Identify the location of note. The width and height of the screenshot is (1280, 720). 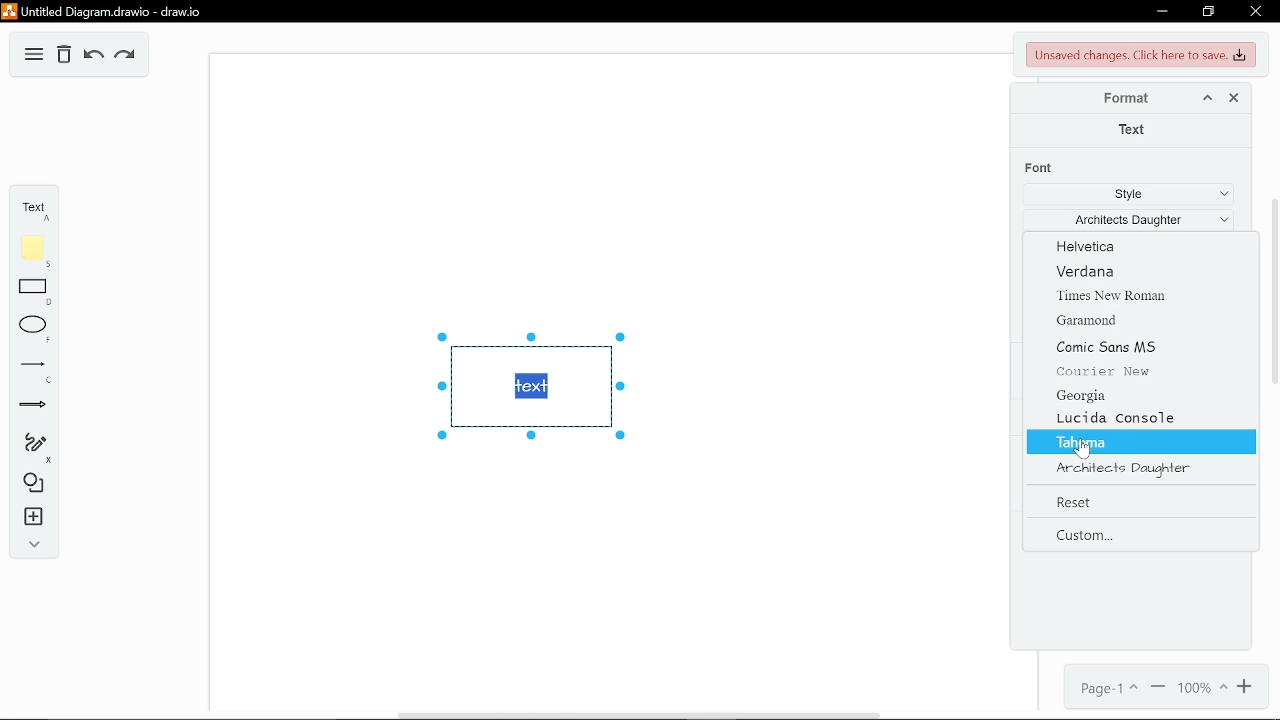
(29, 251).